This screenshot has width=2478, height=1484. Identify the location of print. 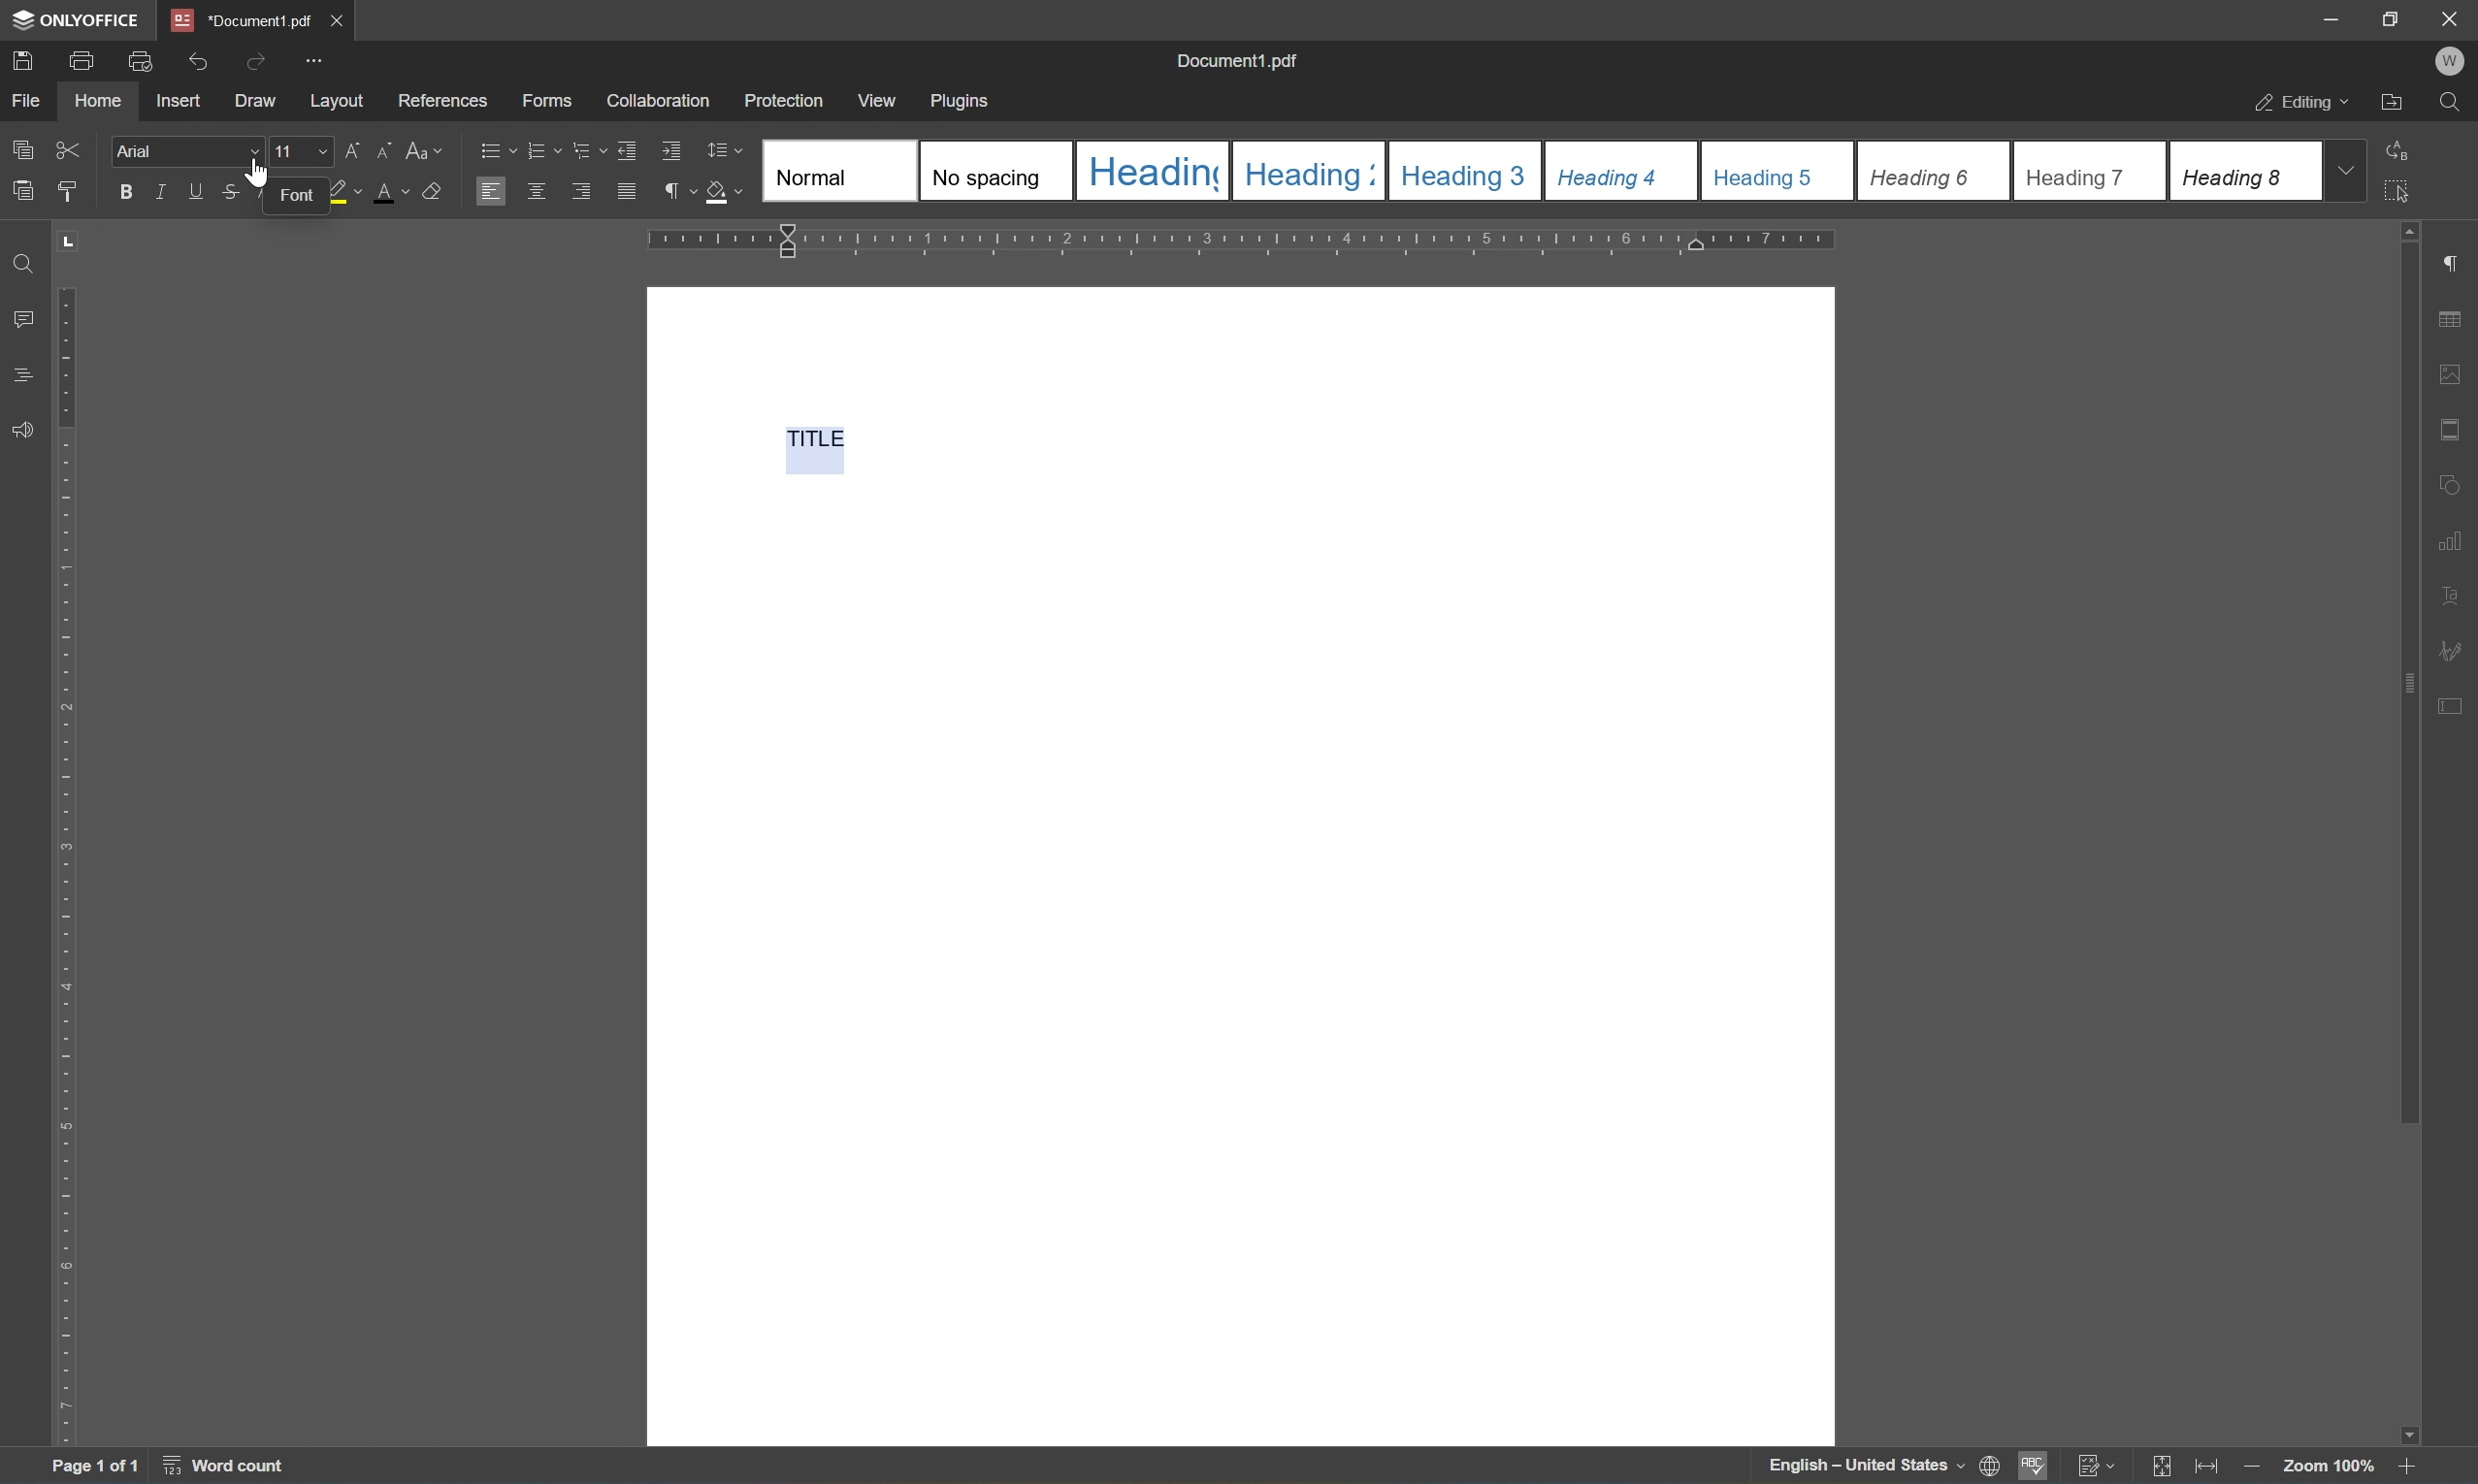
(85, 61).